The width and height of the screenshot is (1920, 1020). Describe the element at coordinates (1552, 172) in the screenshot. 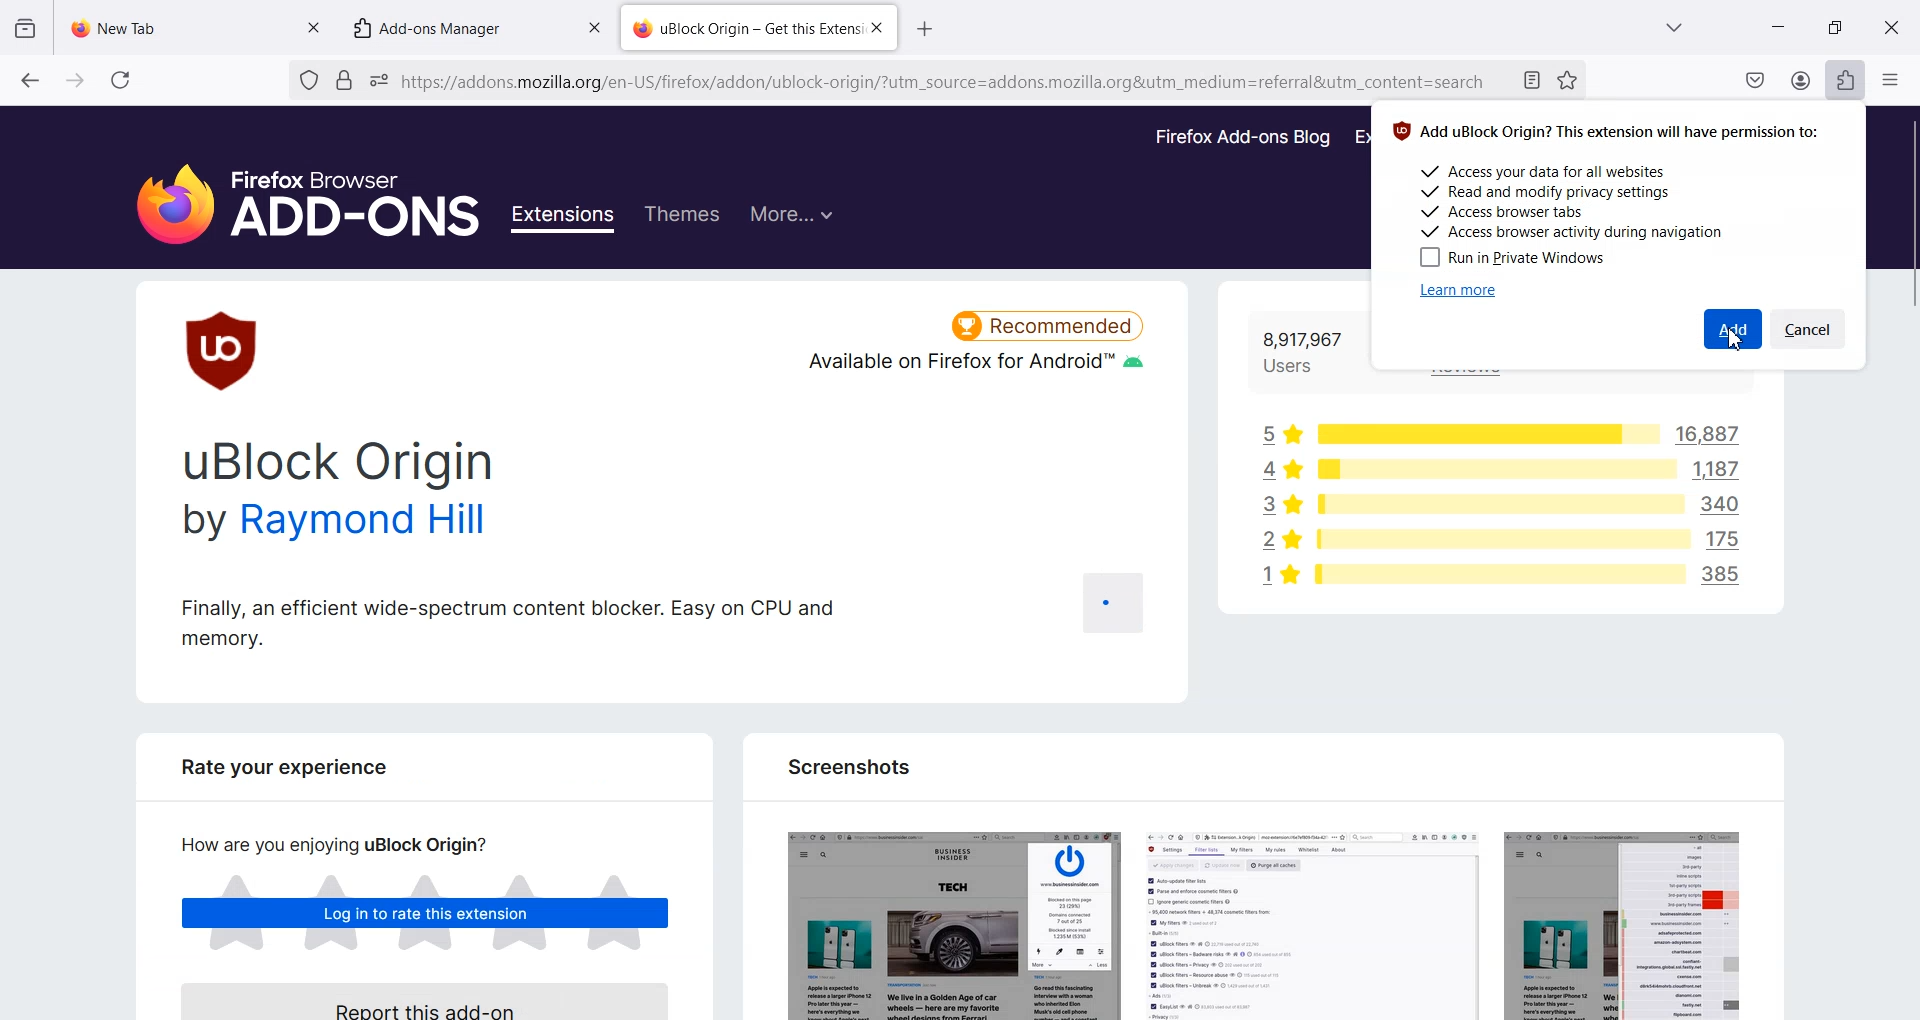

I see `\/ Access your data for all websites` at that location.